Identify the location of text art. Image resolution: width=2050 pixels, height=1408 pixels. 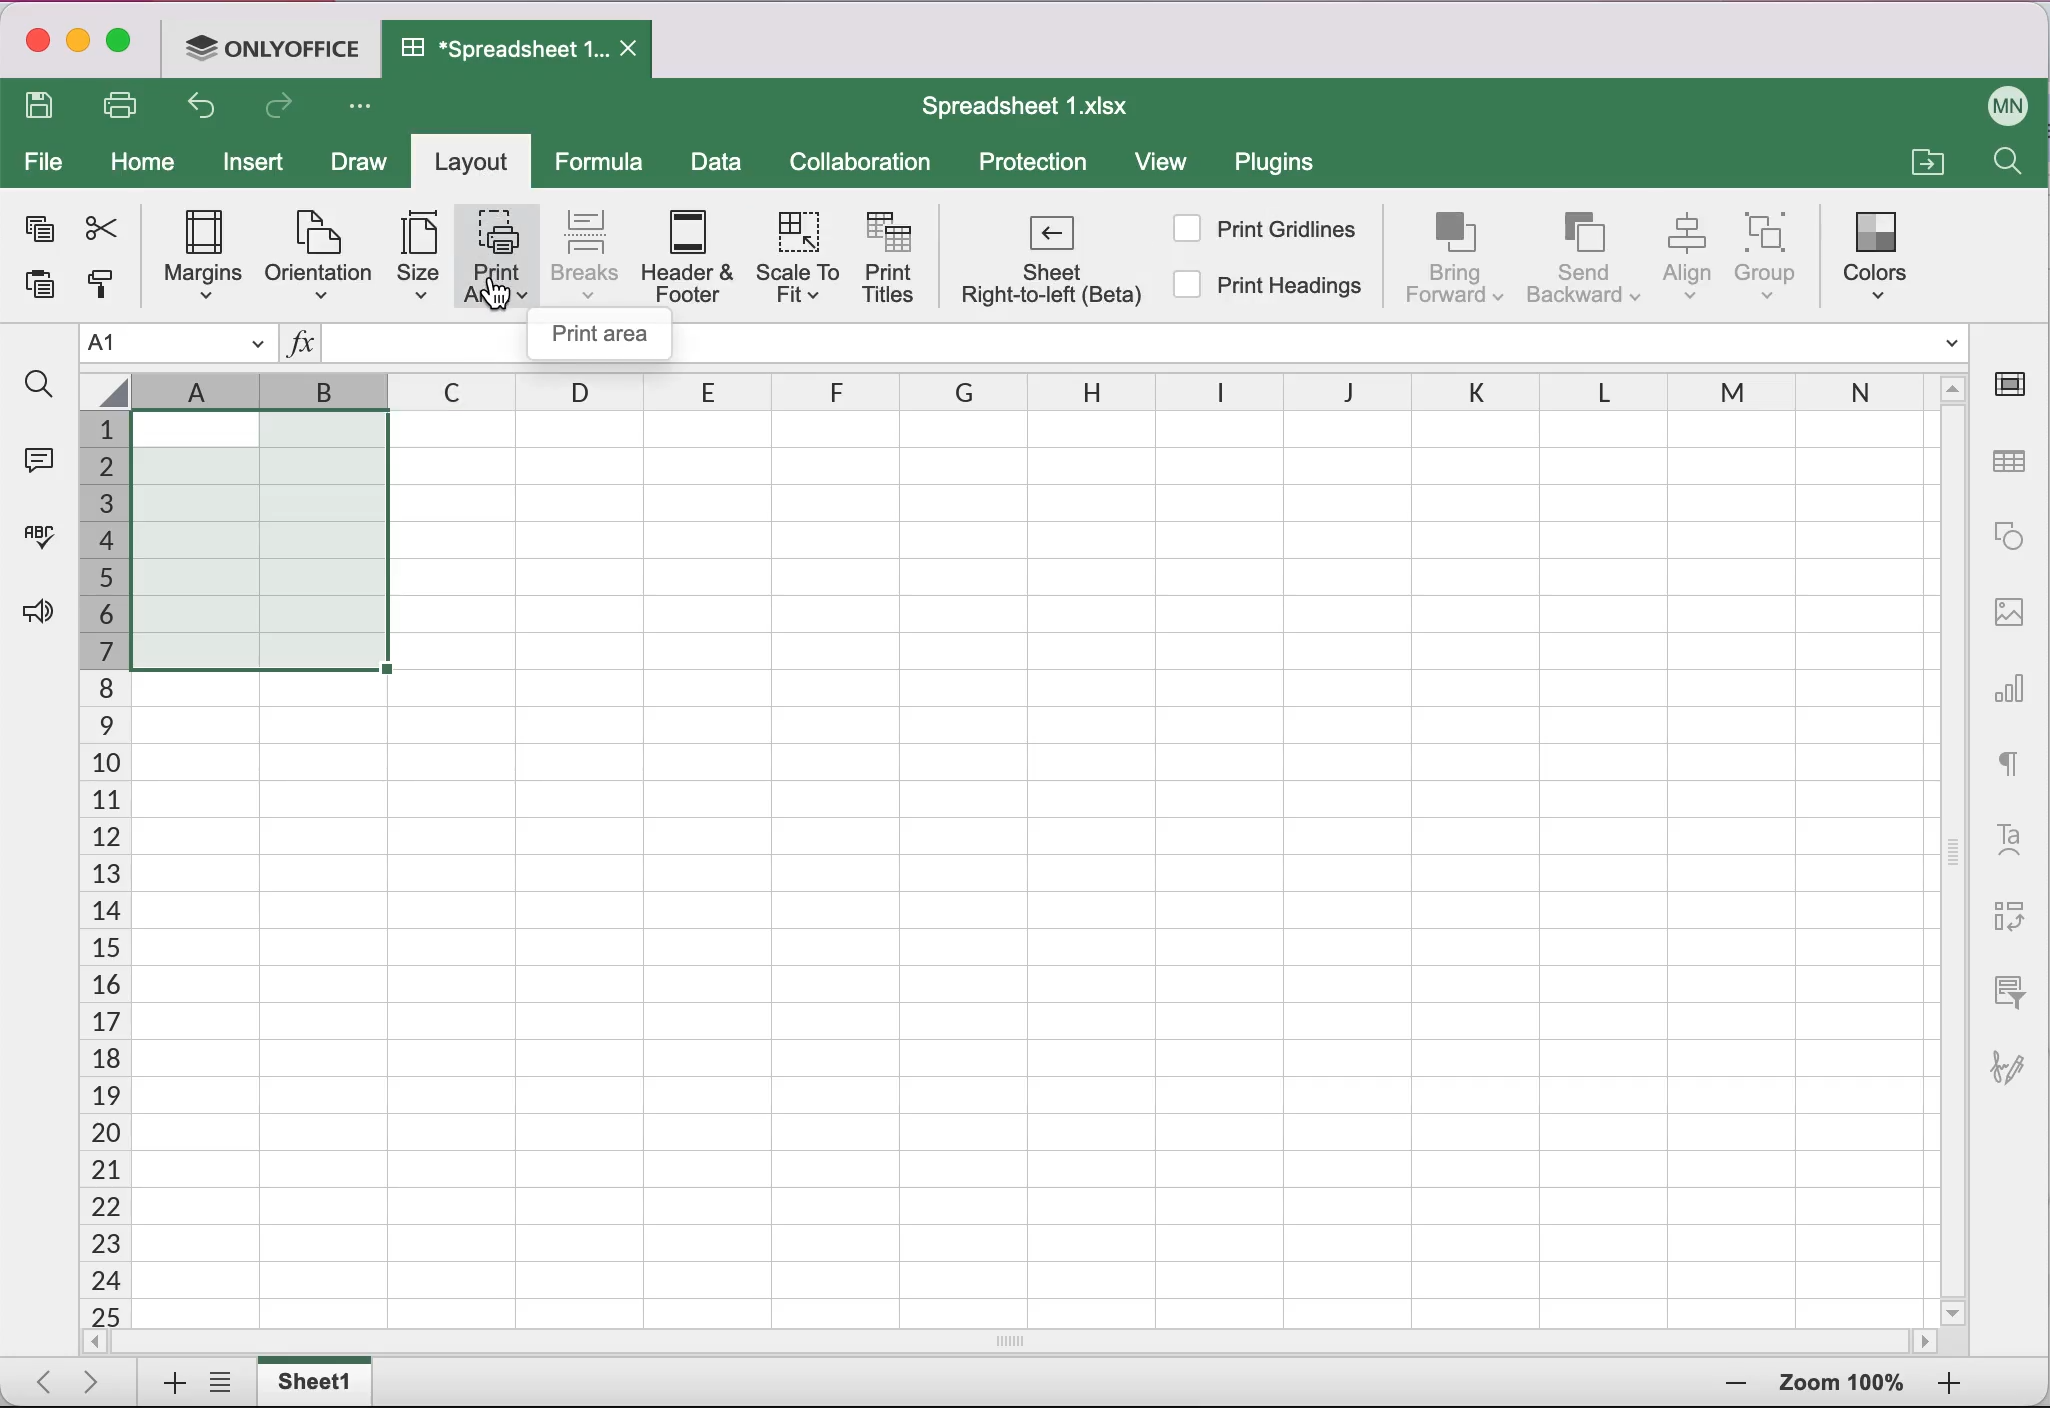
(2009, 837).